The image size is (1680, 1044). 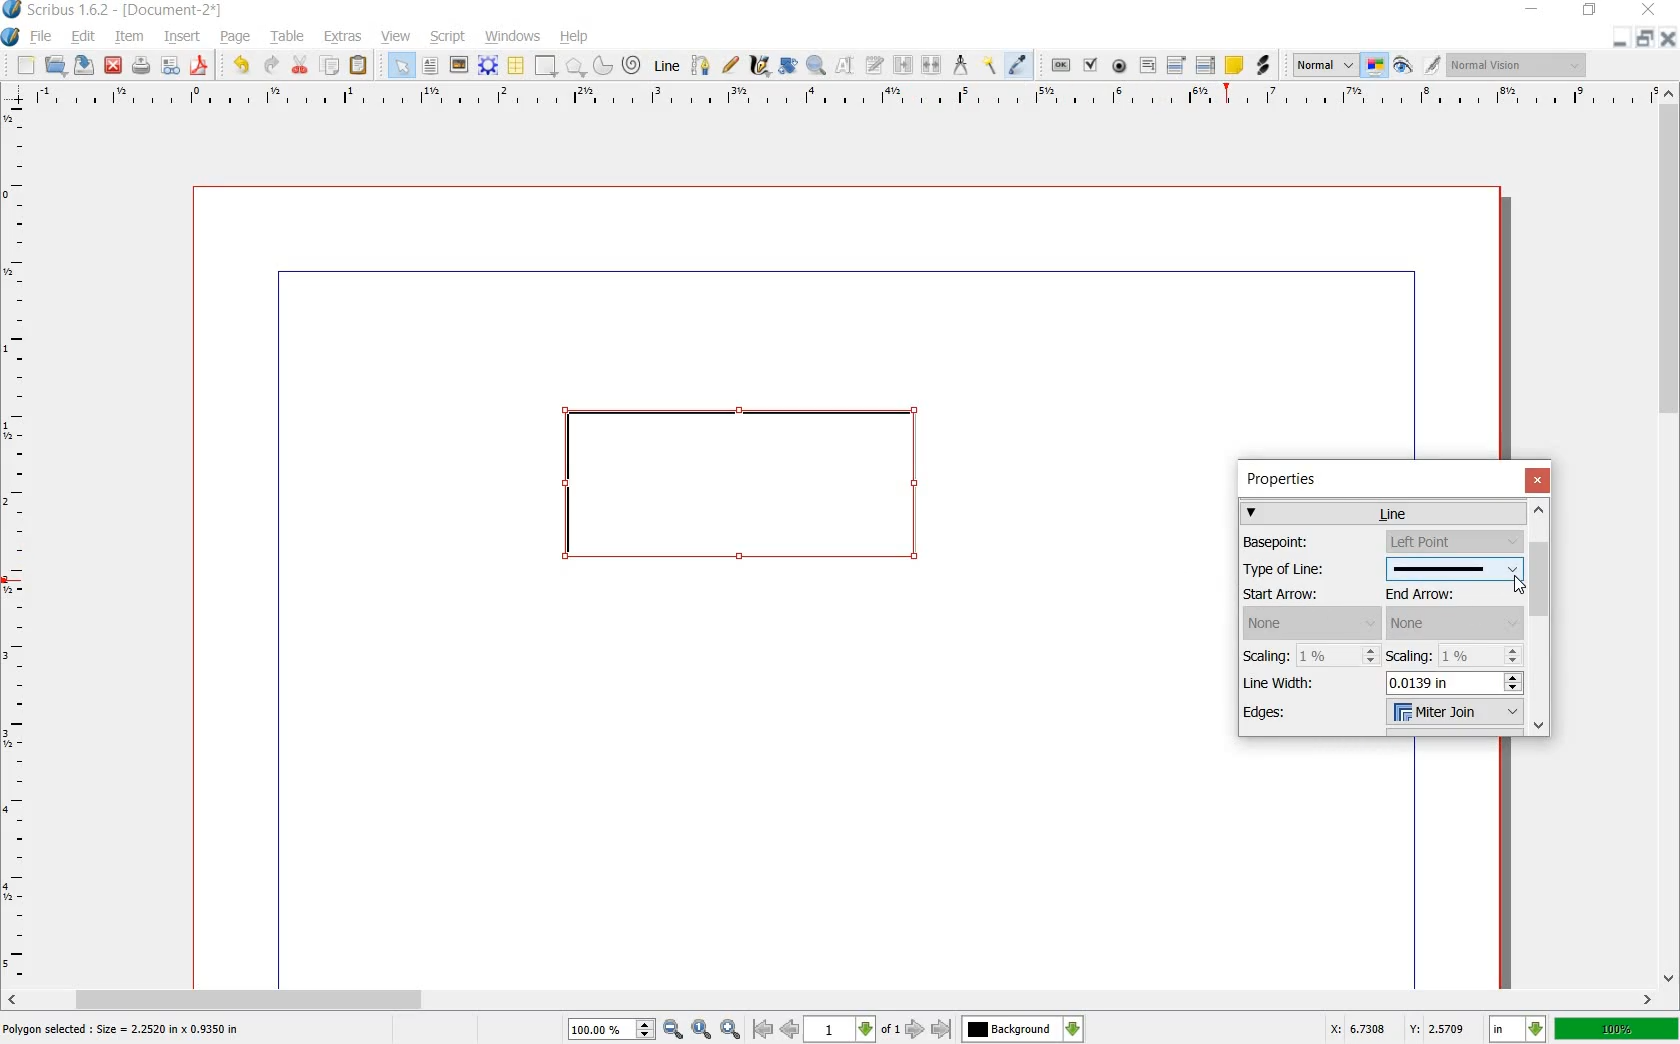 What do you see at coordinates (989, 66) in the screenshot?
I see `COPY ITEM PROPERTIES` at bounding box center [989, 66].